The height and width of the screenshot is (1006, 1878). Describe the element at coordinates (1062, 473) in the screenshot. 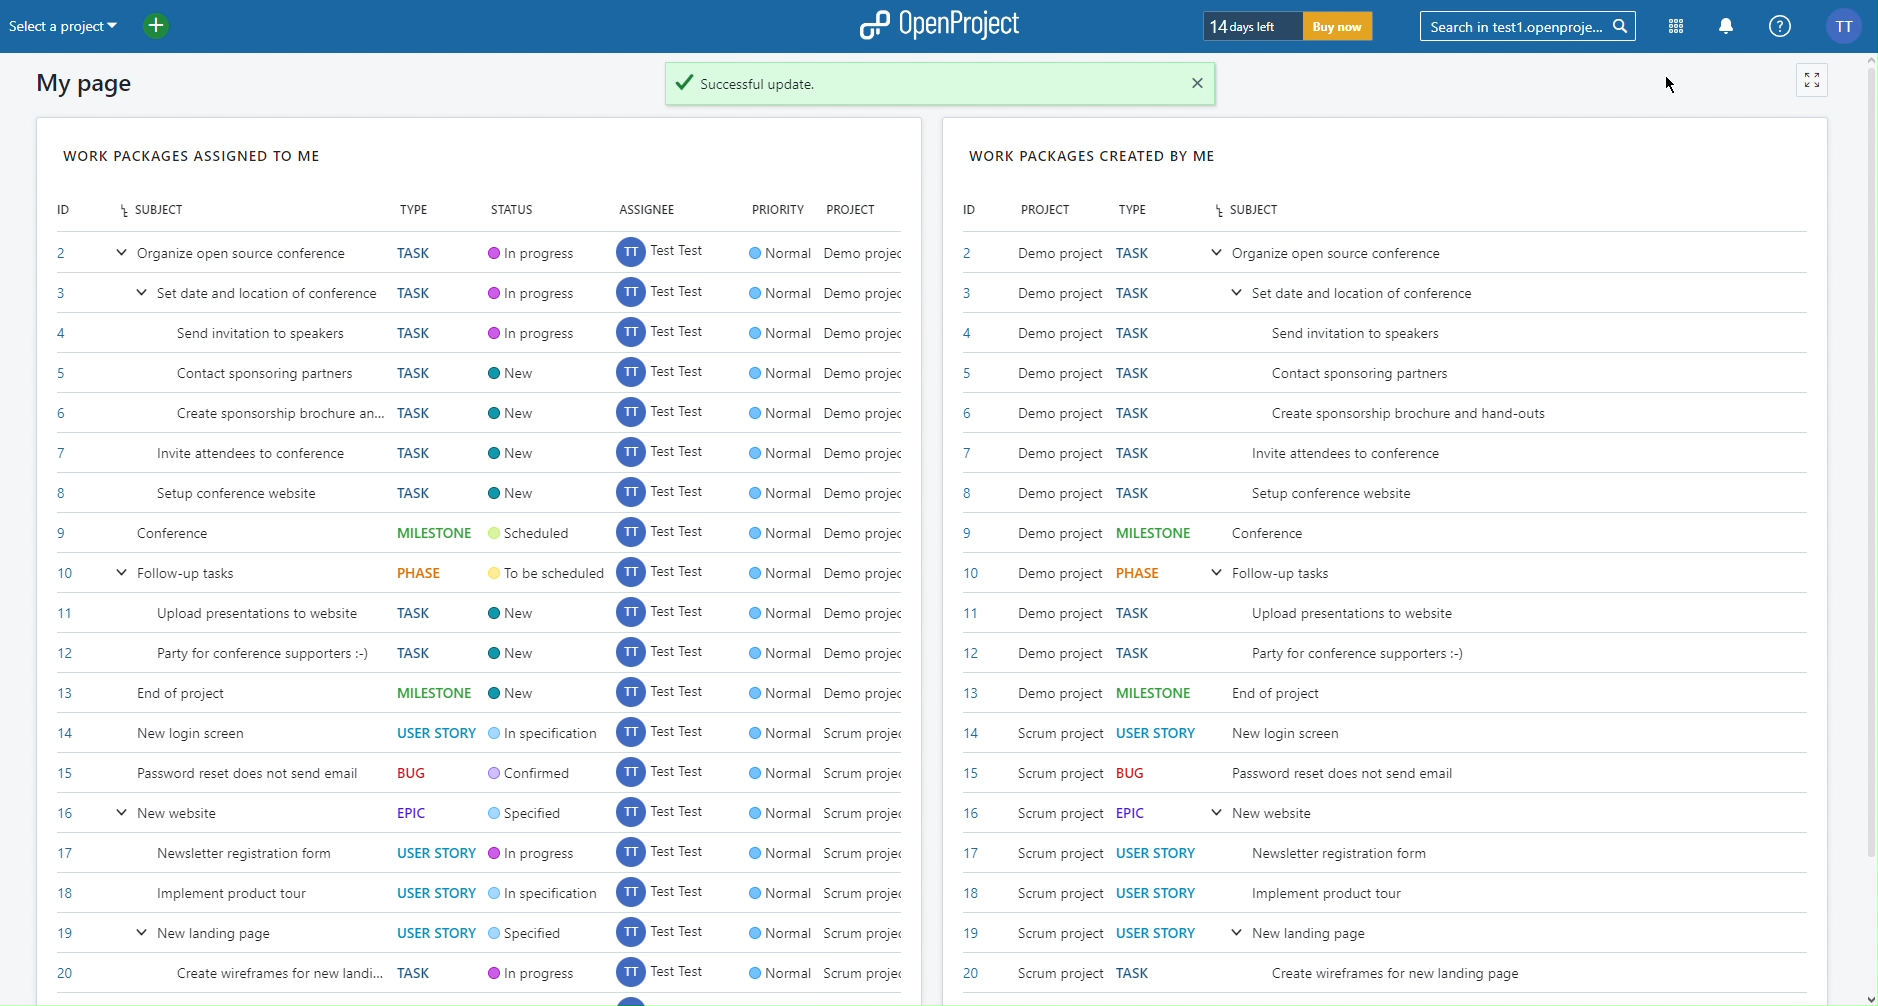

I see `Demo project` at that location.